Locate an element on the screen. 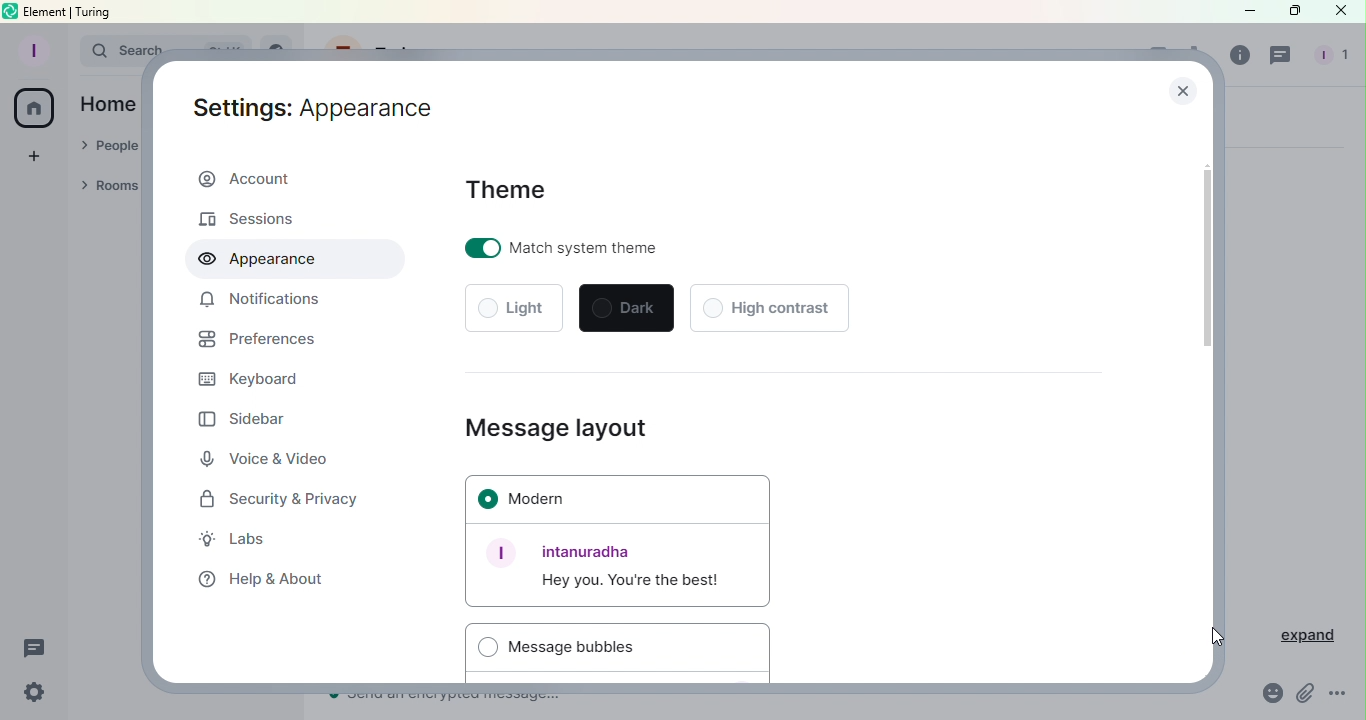 This screenshot has width=1366, height=720. Labs is located at coordinates (247, 542).